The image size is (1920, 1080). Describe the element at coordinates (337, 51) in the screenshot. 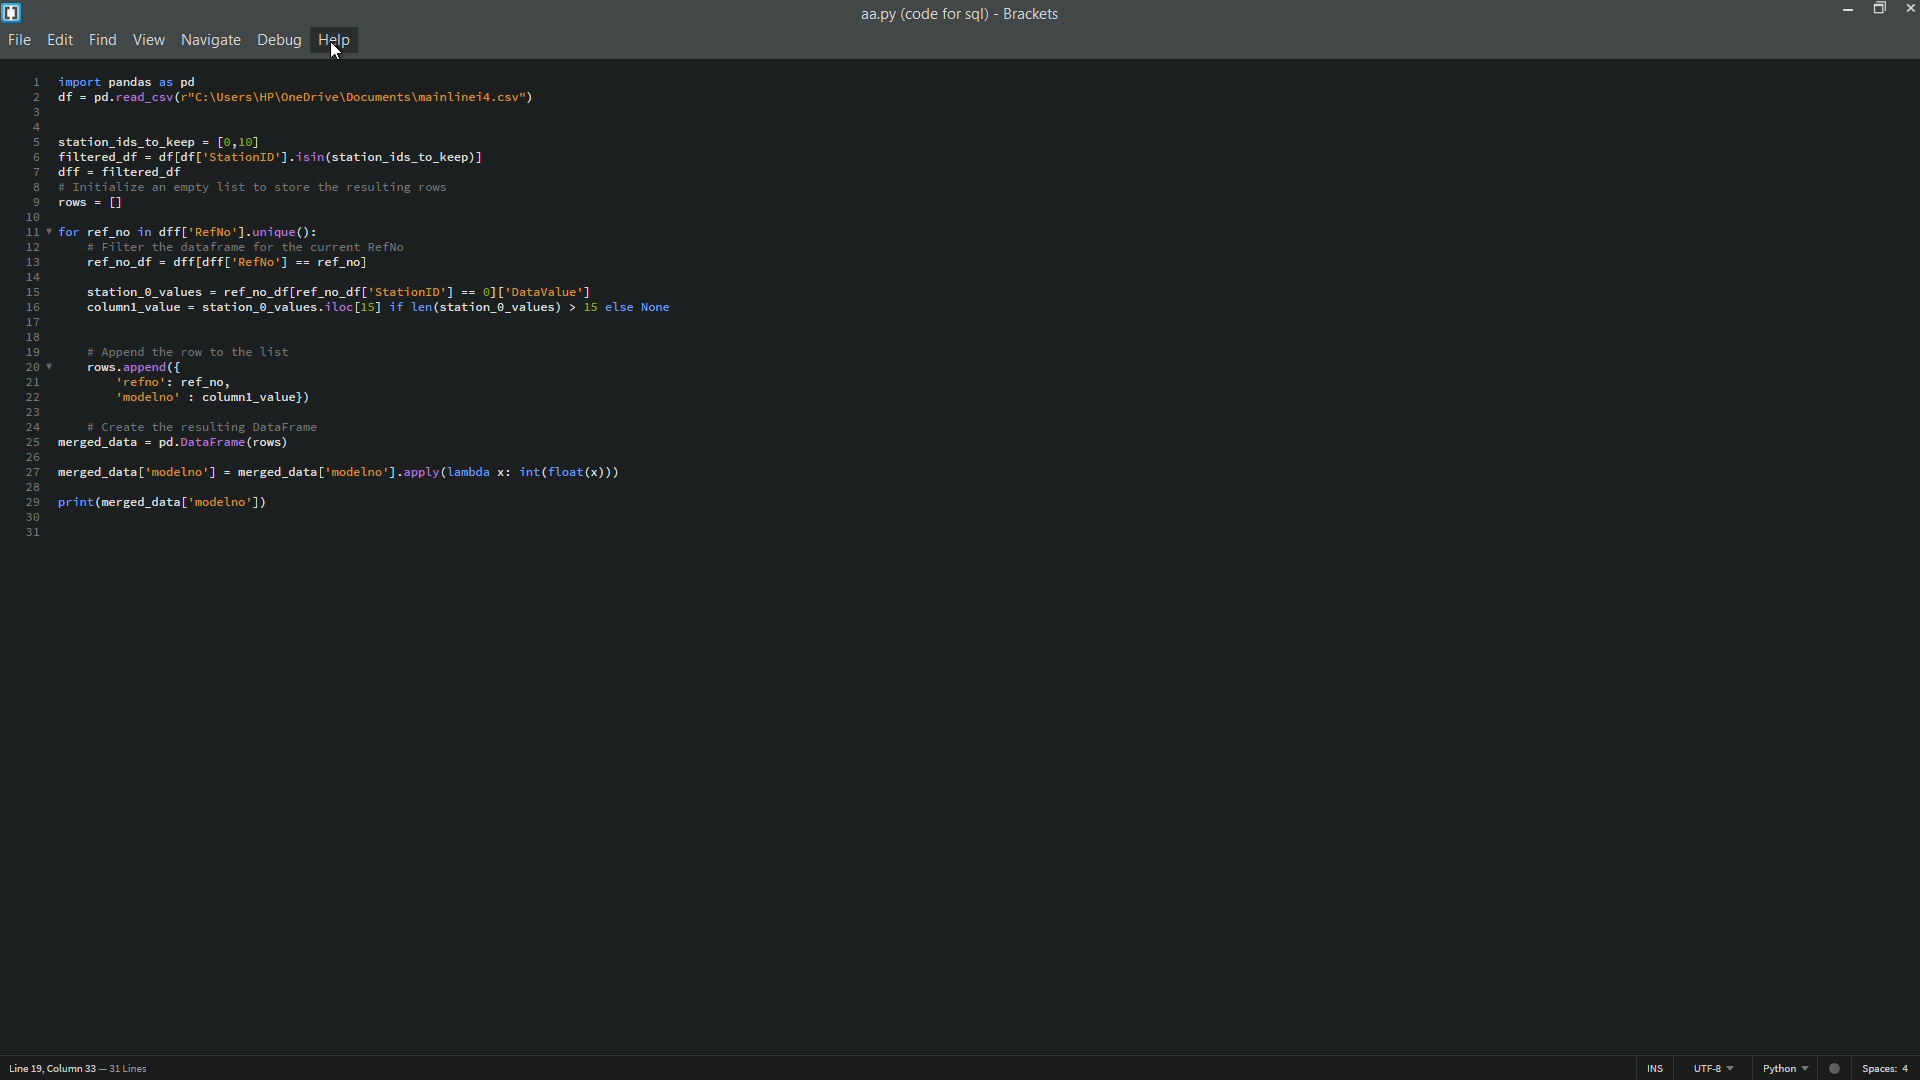

I see `cursor` at that location.